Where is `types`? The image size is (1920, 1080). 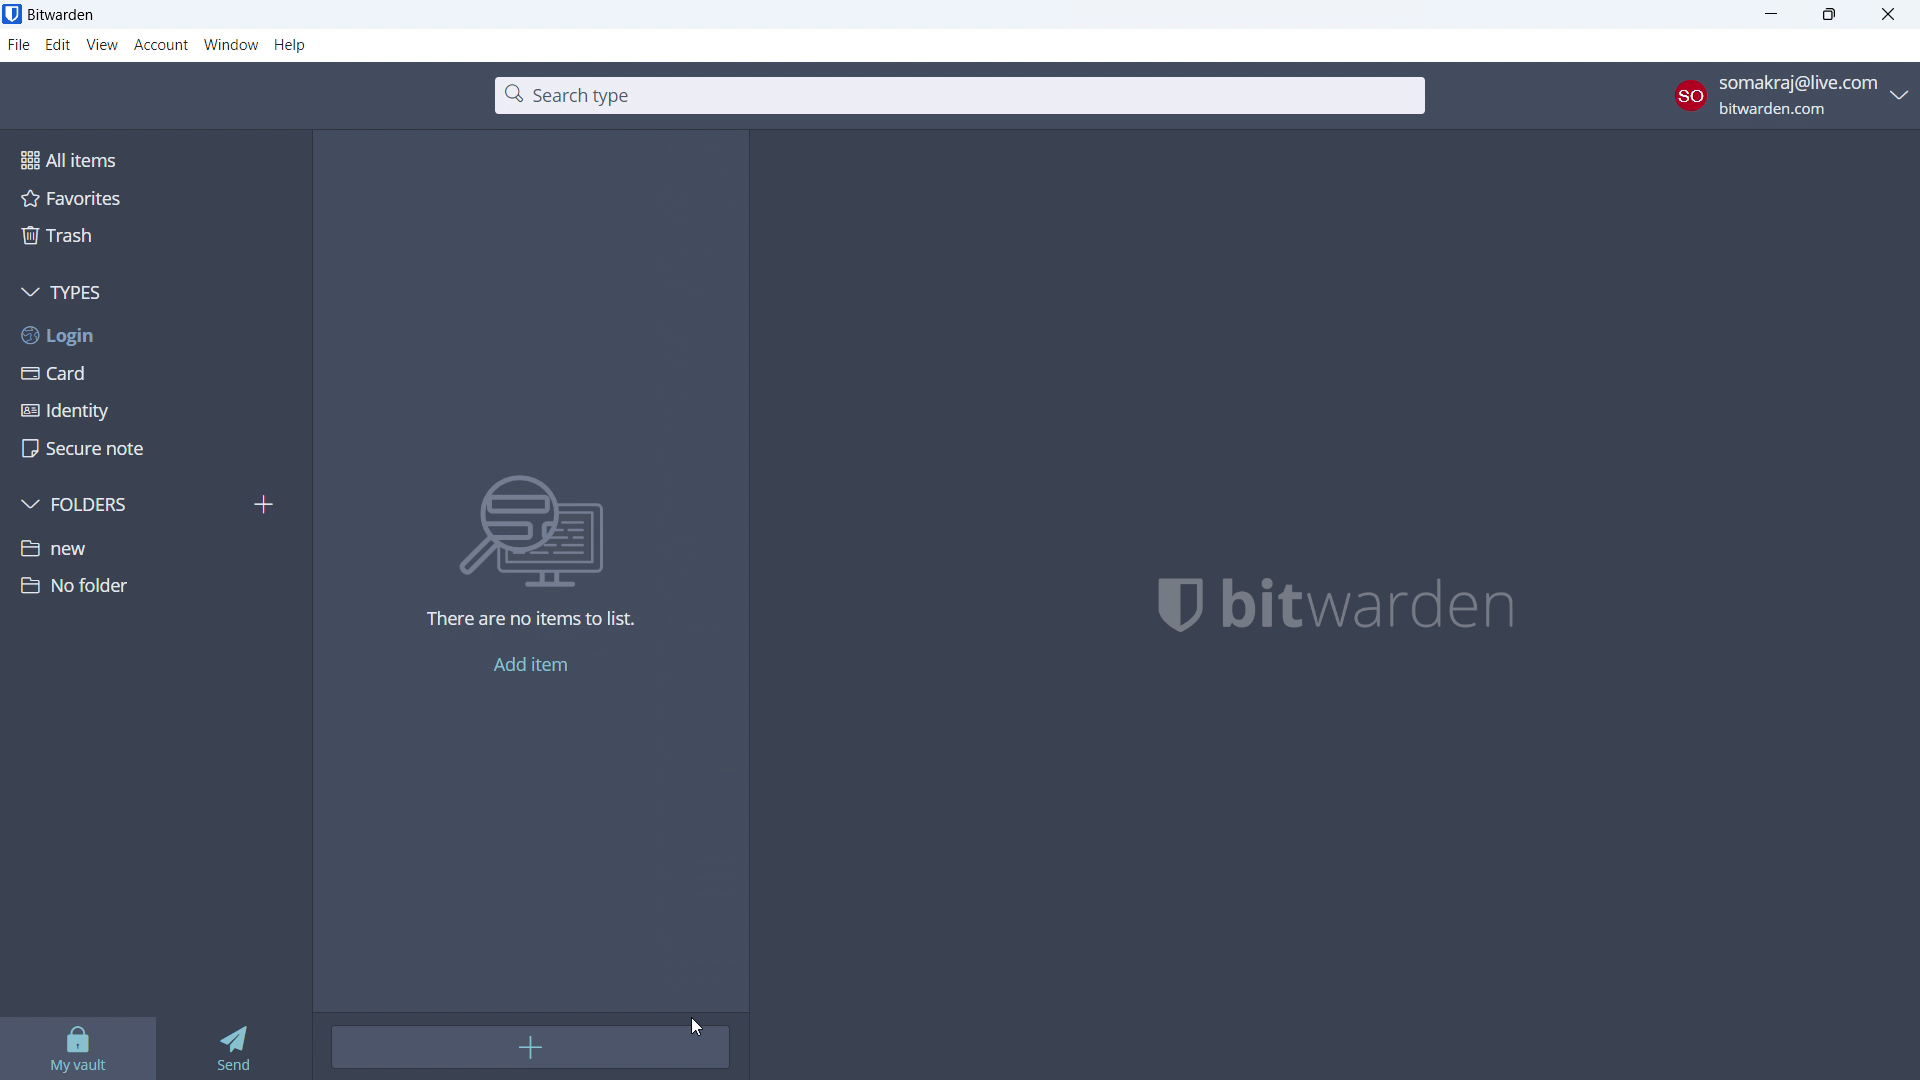
types is located at coordinates (155, 293).